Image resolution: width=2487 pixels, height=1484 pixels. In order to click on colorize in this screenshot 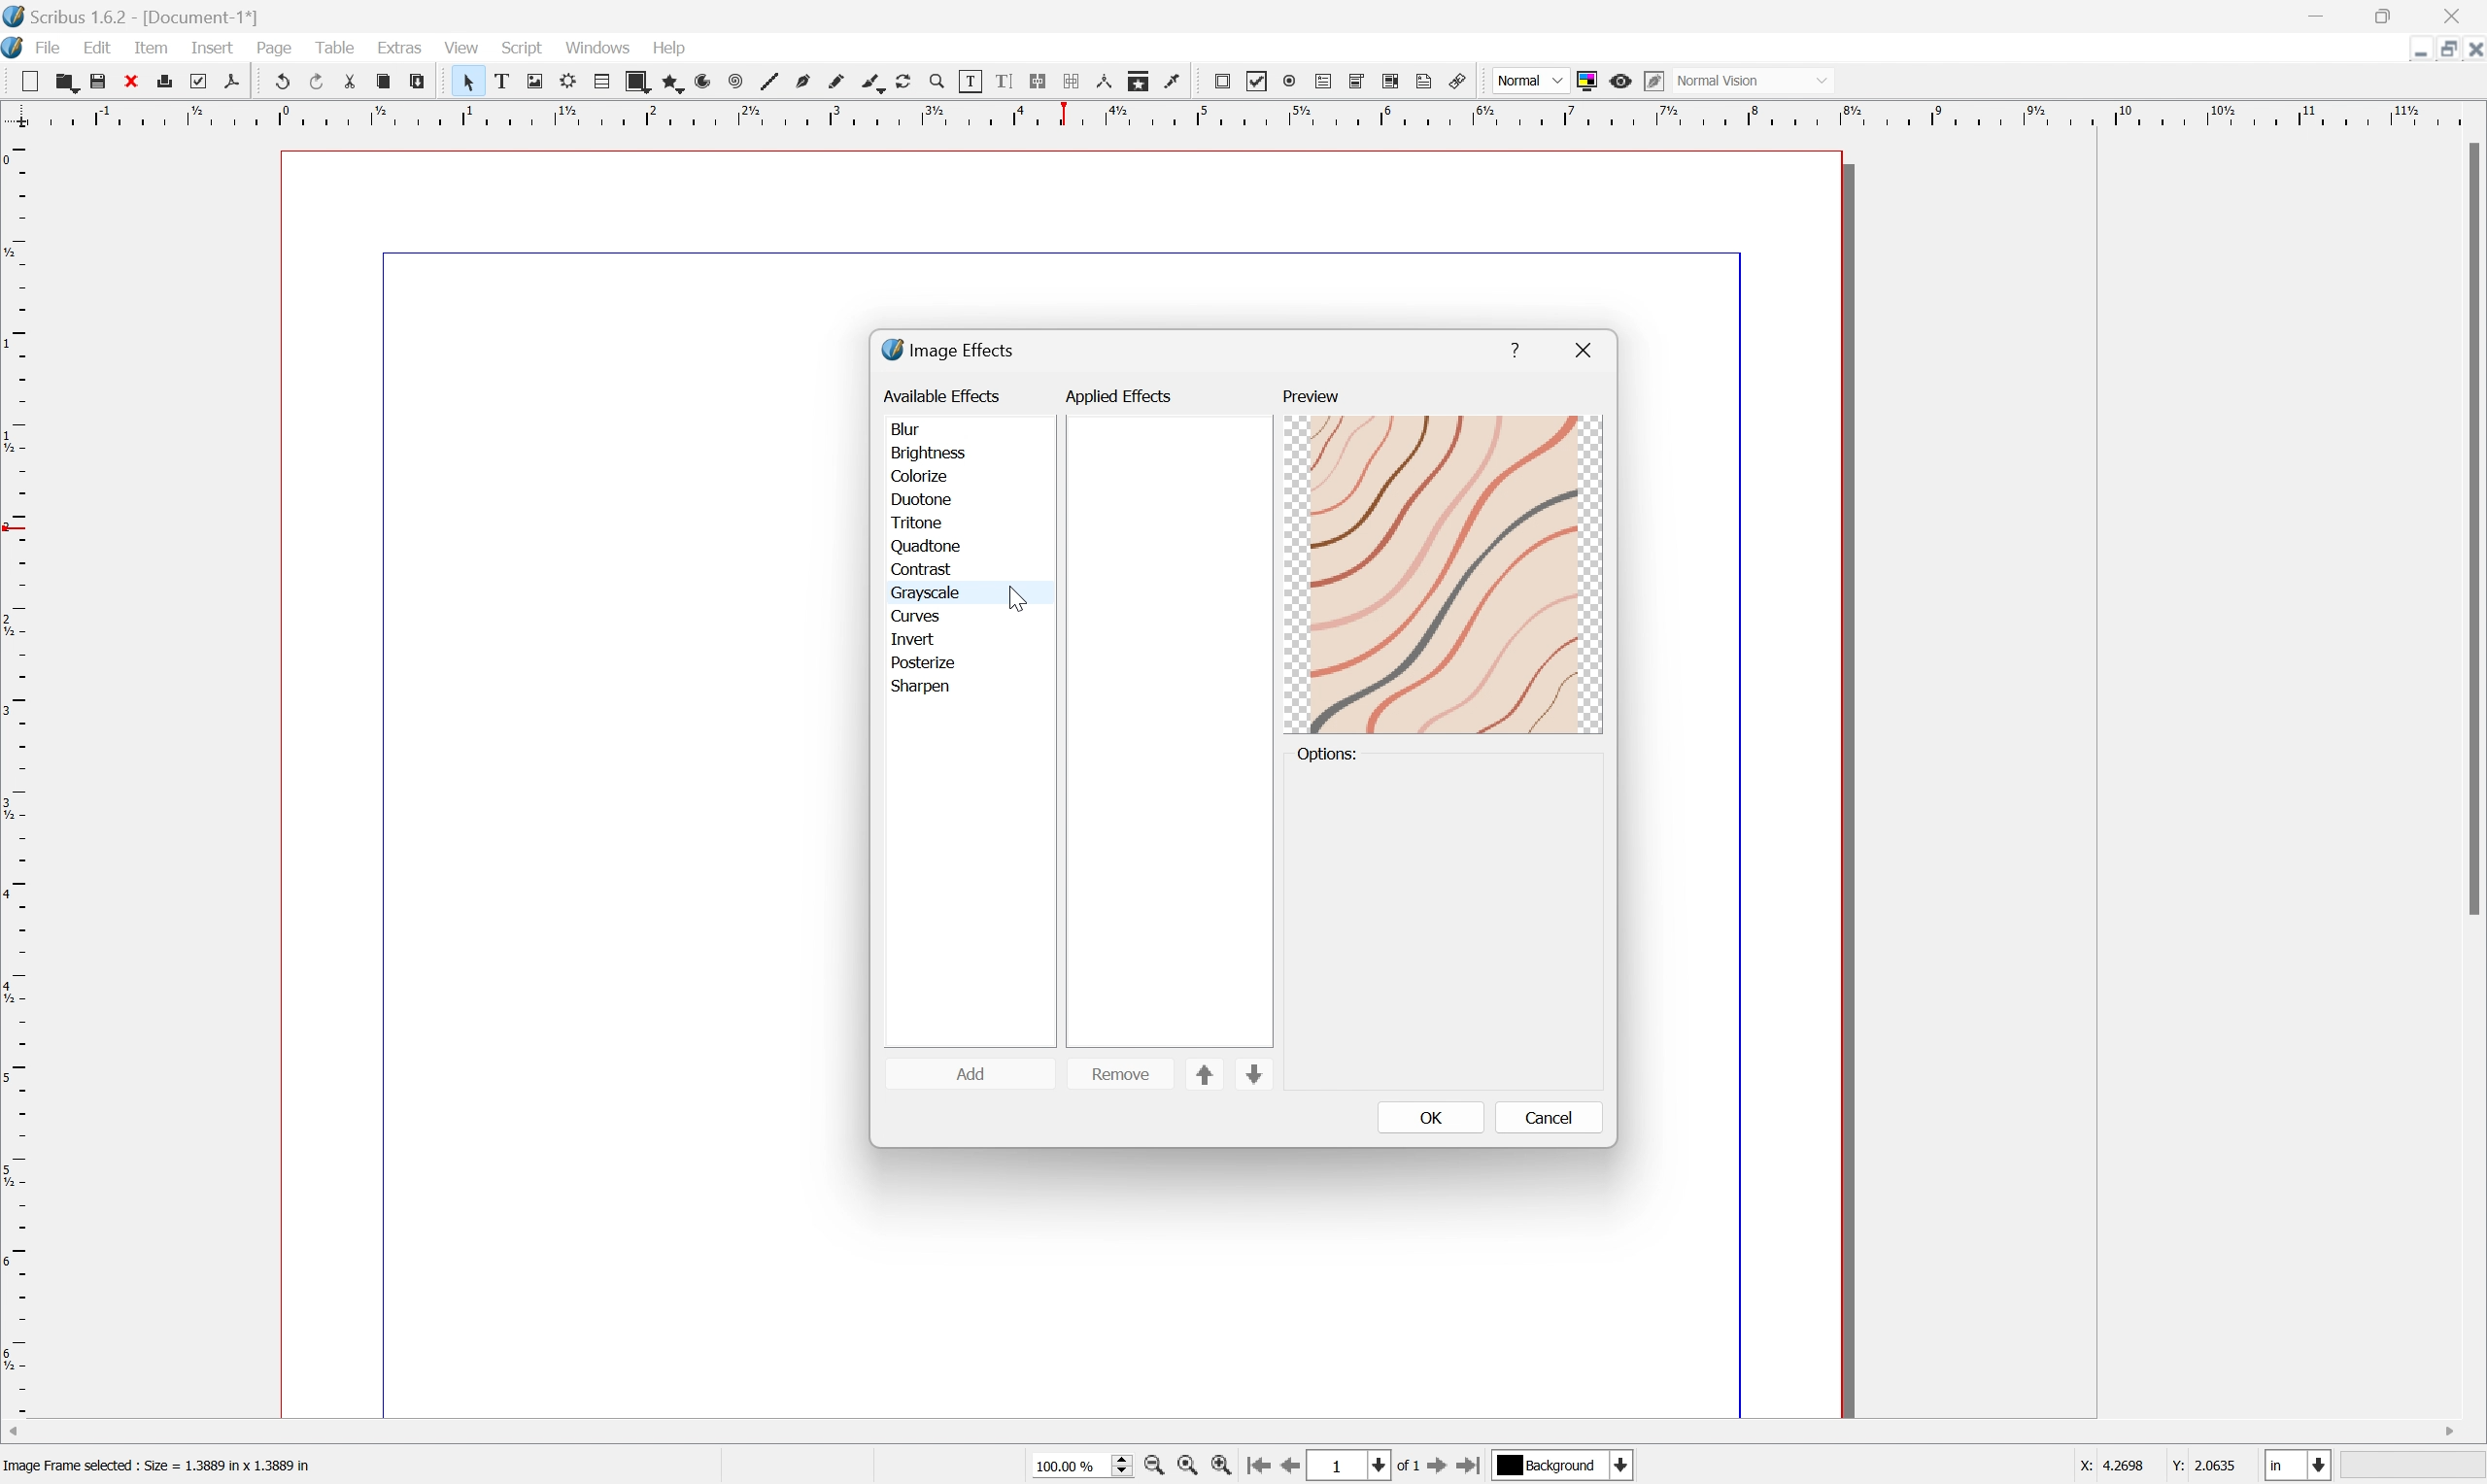, I will do `click(918, 477)`.